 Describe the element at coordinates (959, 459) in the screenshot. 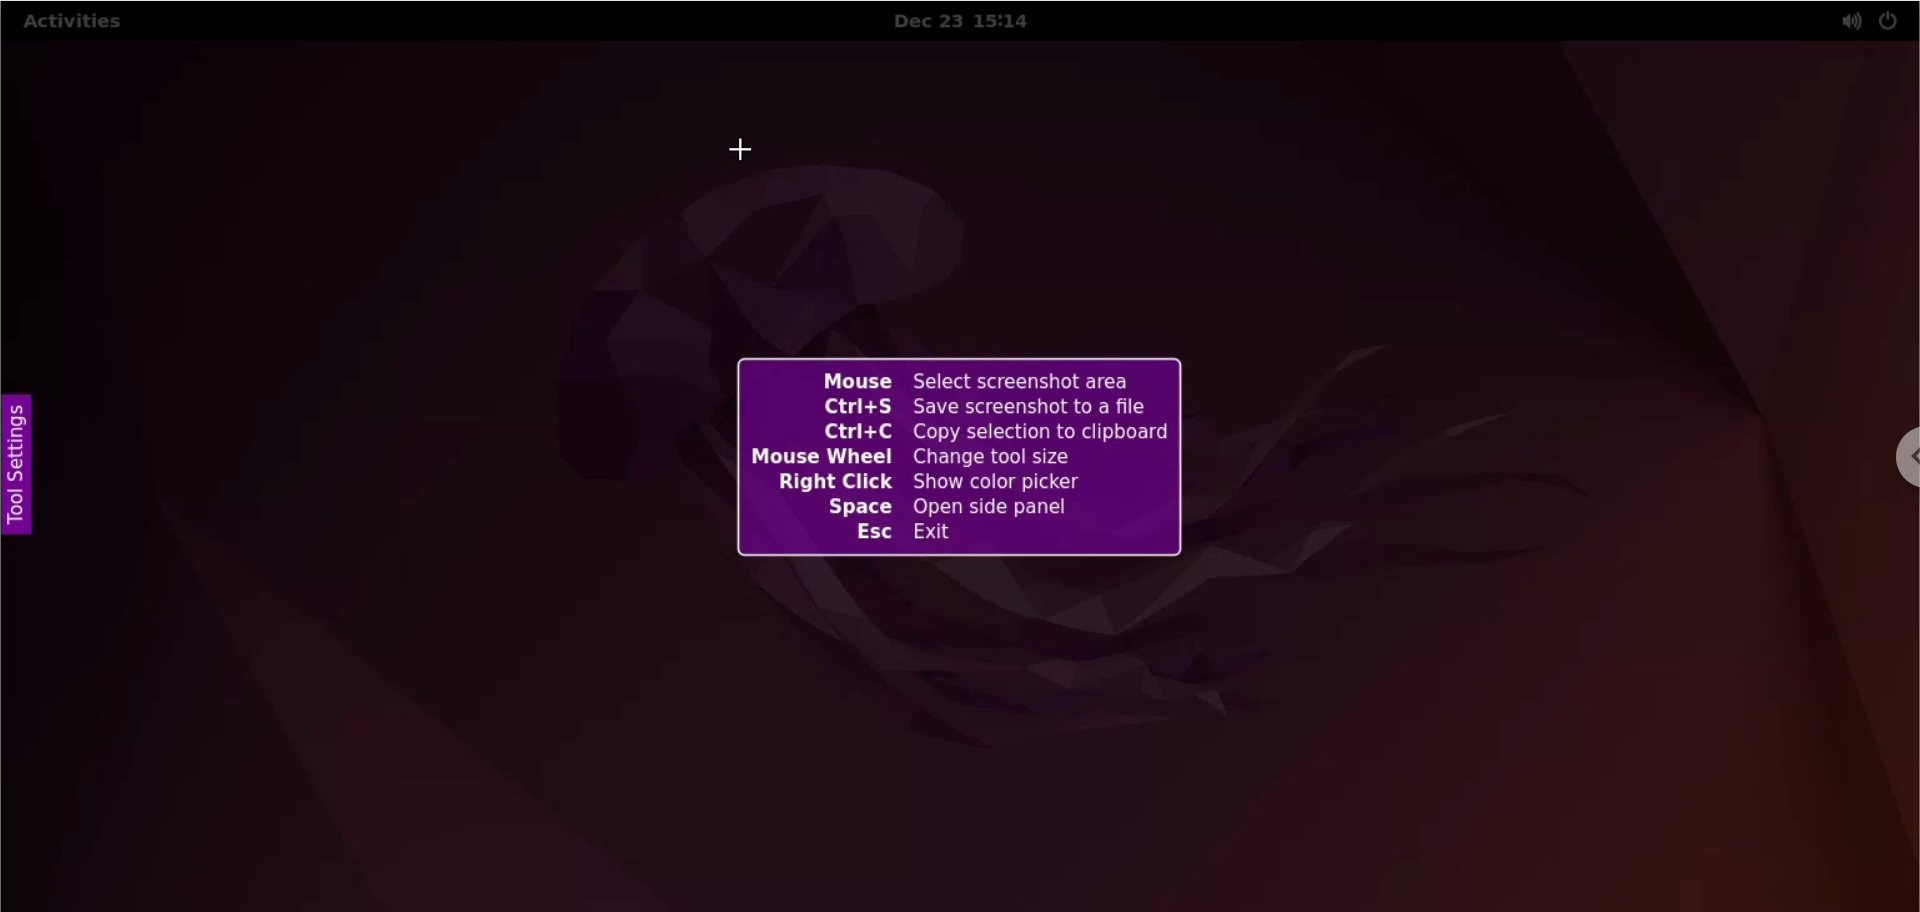

I see `shortcuts` at that location.